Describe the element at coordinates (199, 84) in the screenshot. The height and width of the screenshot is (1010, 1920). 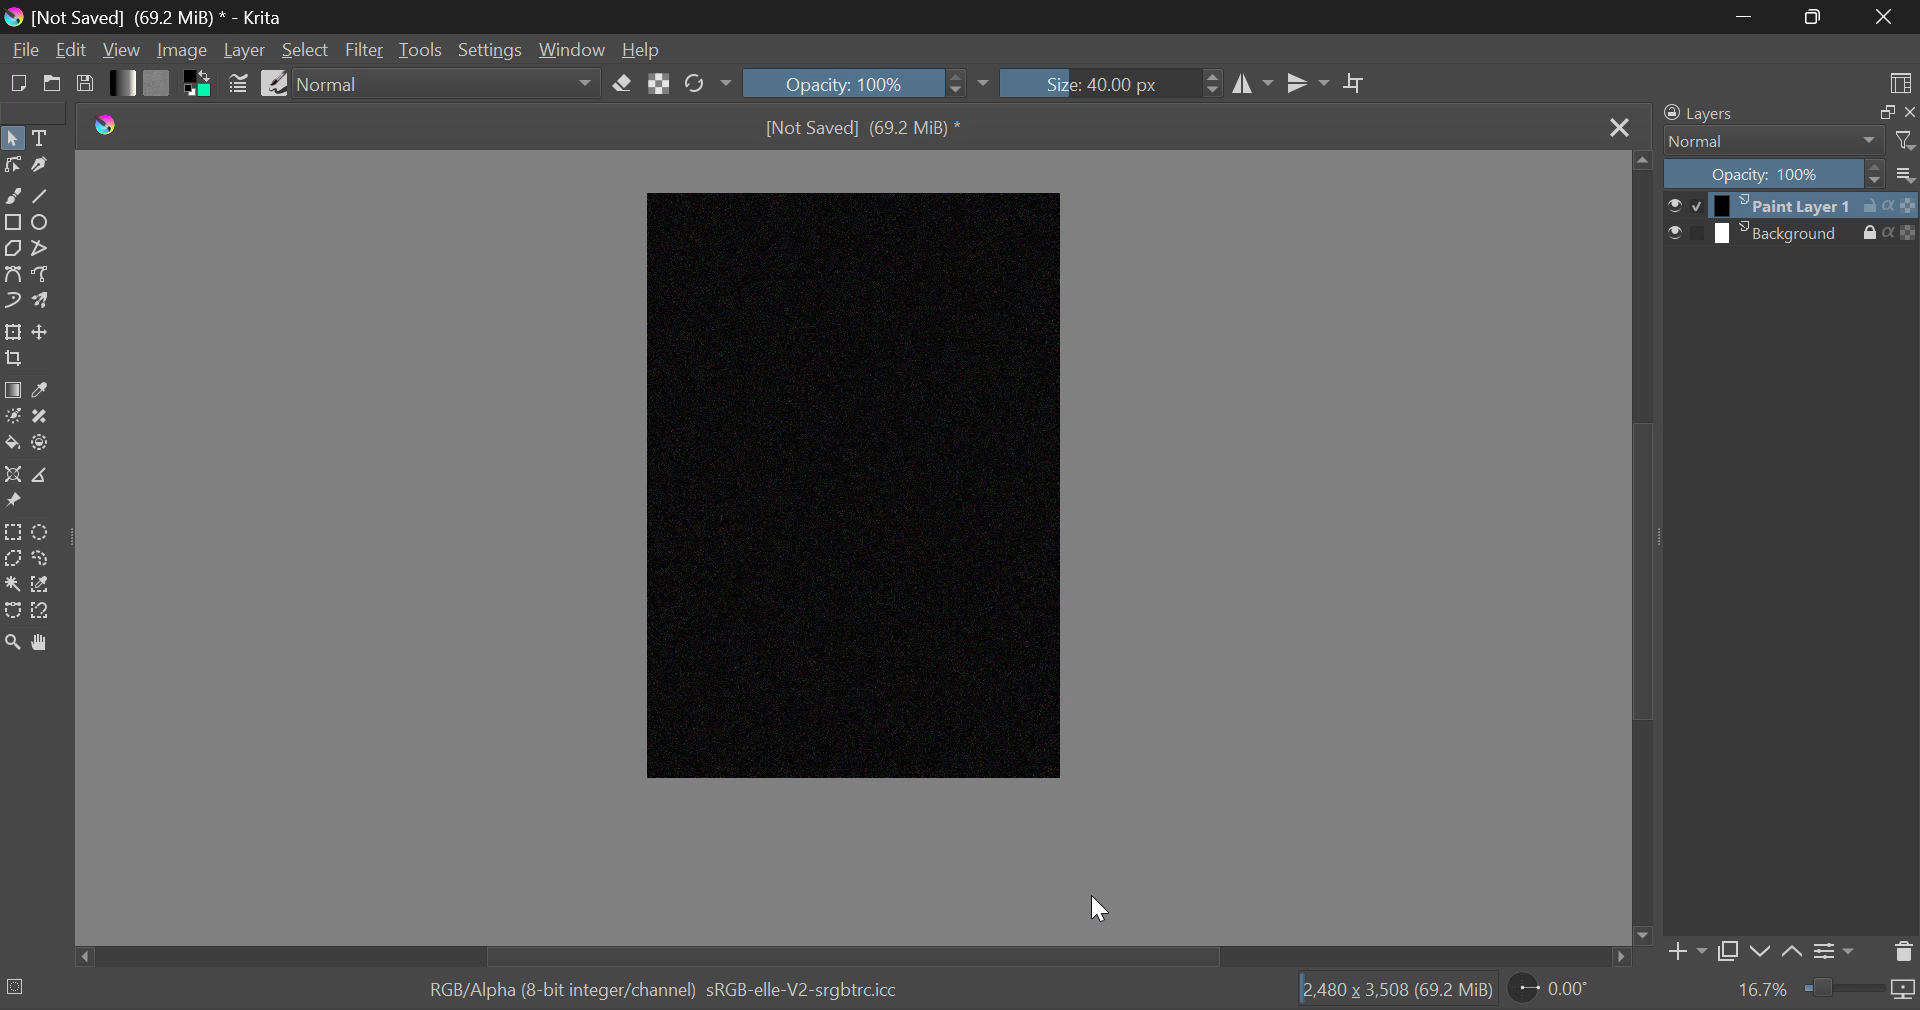
I see `Colors in Use` at that location.